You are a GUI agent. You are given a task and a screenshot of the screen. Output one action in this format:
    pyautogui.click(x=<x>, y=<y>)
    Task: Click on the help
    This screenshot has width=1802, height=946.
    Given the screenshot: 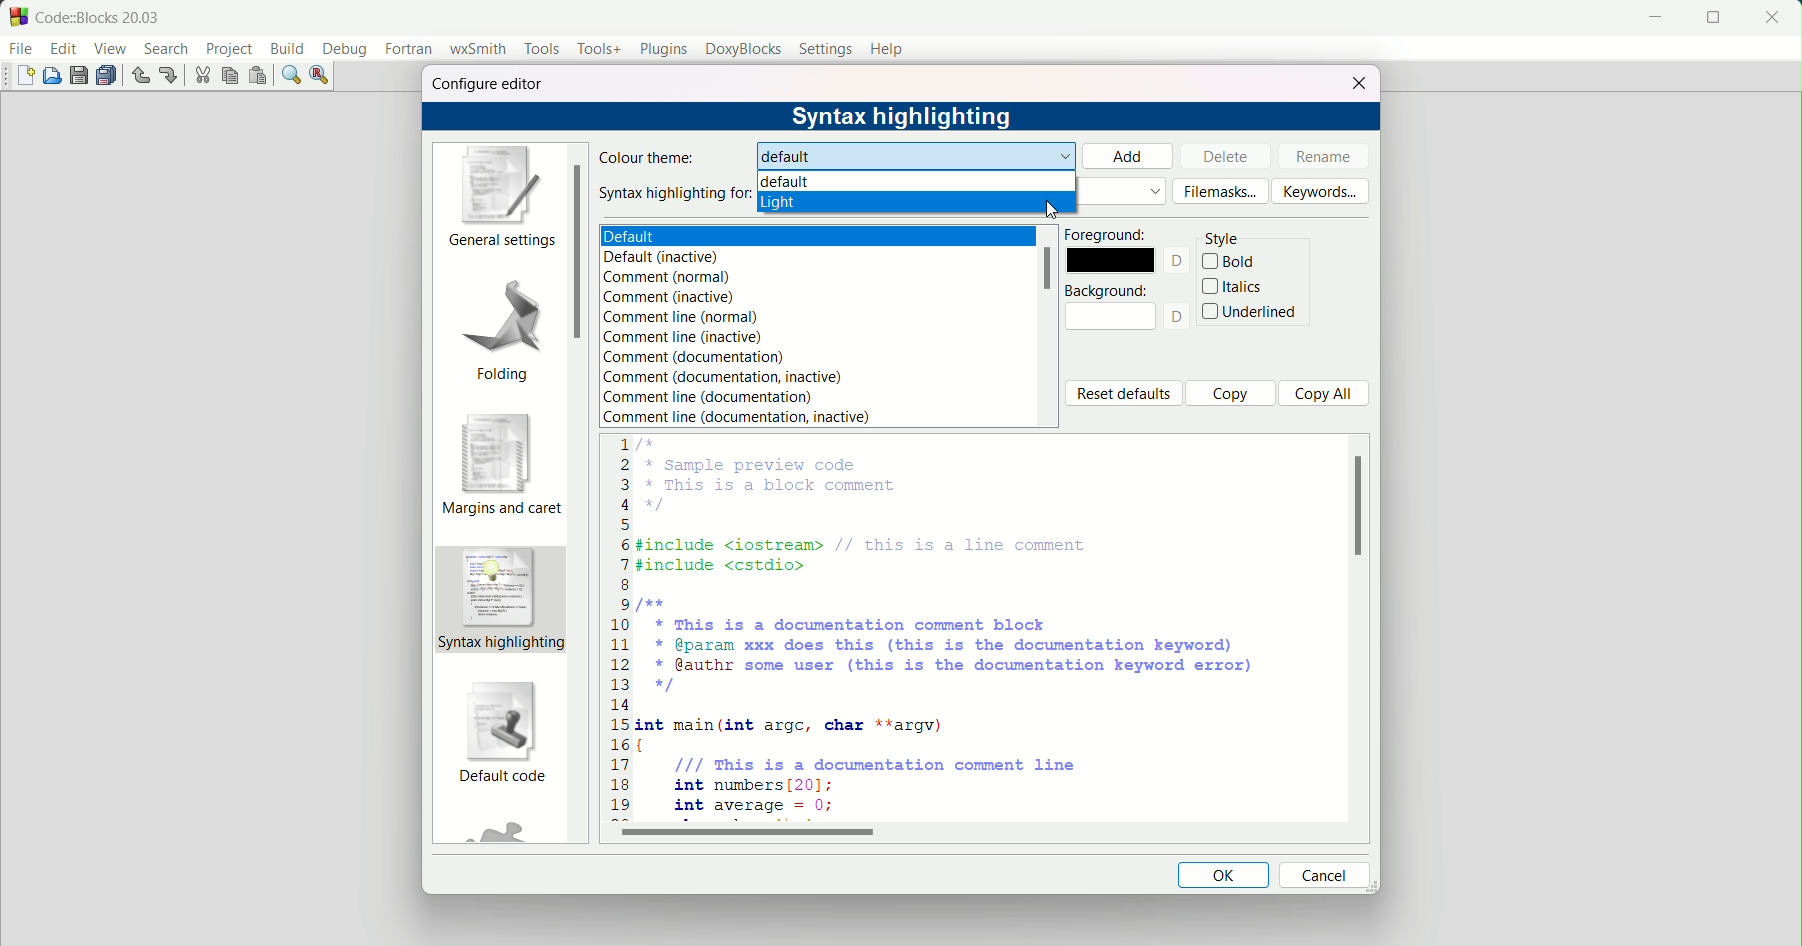 What is the action you would take?
    pyautogui.click(x=888, y=48)
    